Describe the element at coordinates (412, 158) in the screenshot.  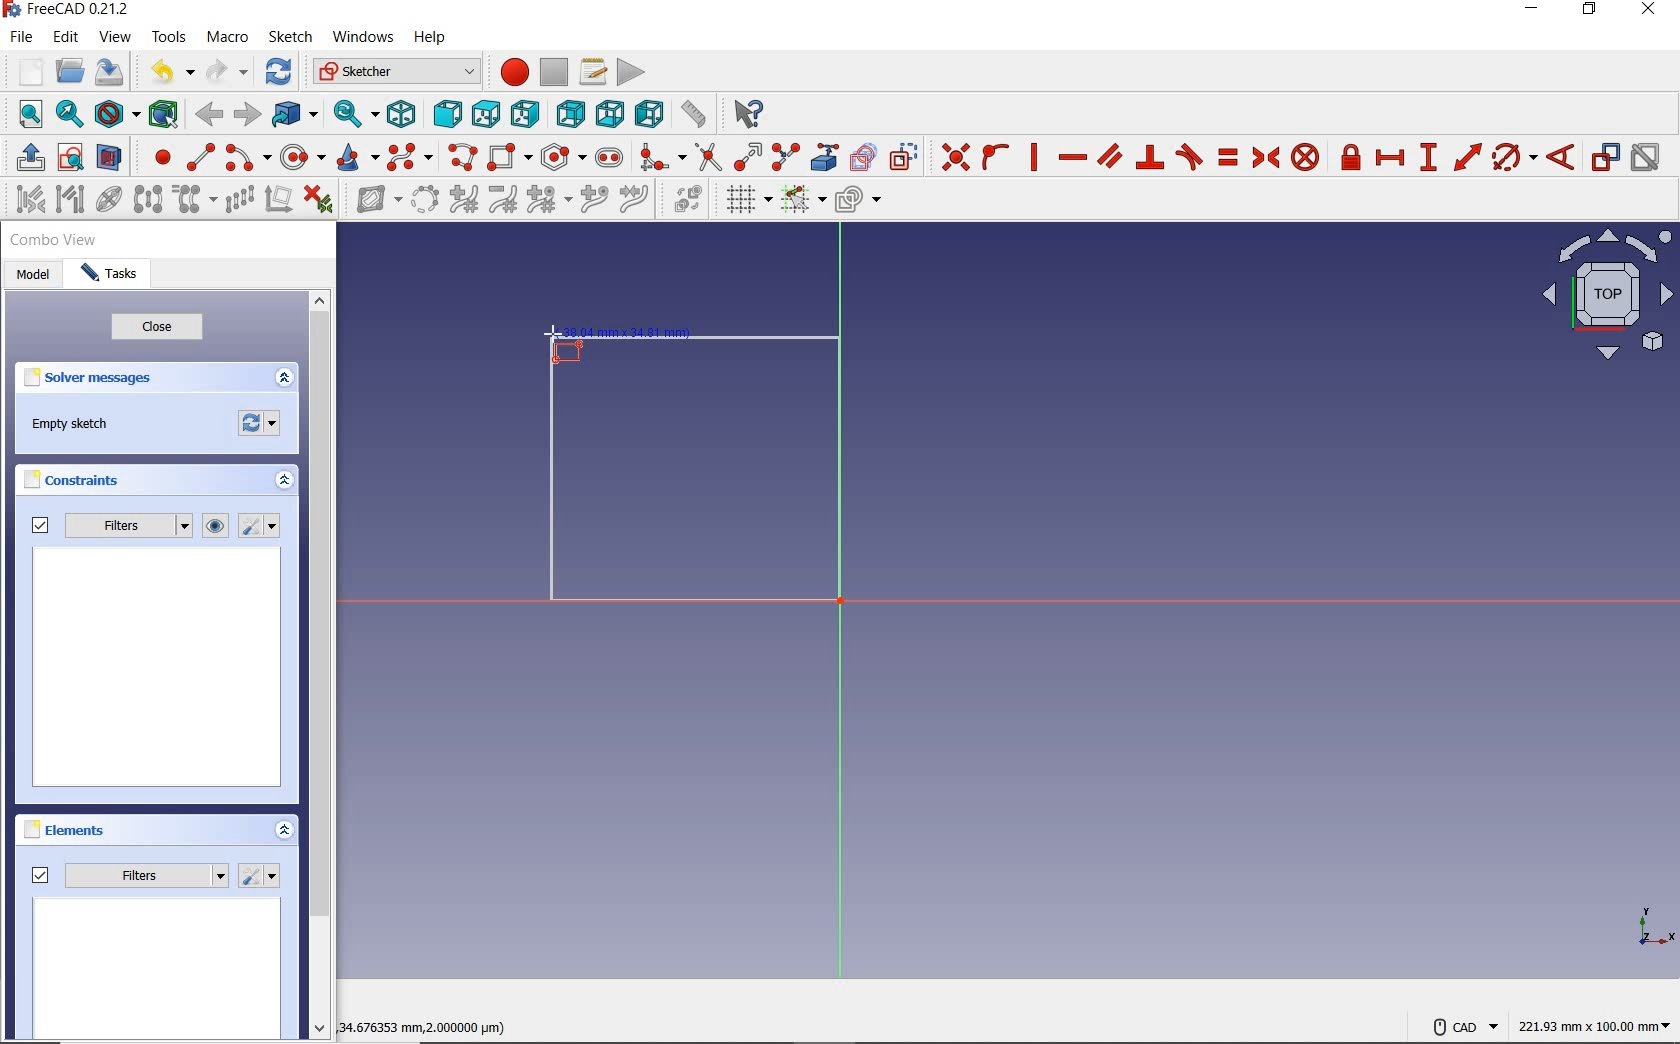
I see `create B-Spline` at that location.